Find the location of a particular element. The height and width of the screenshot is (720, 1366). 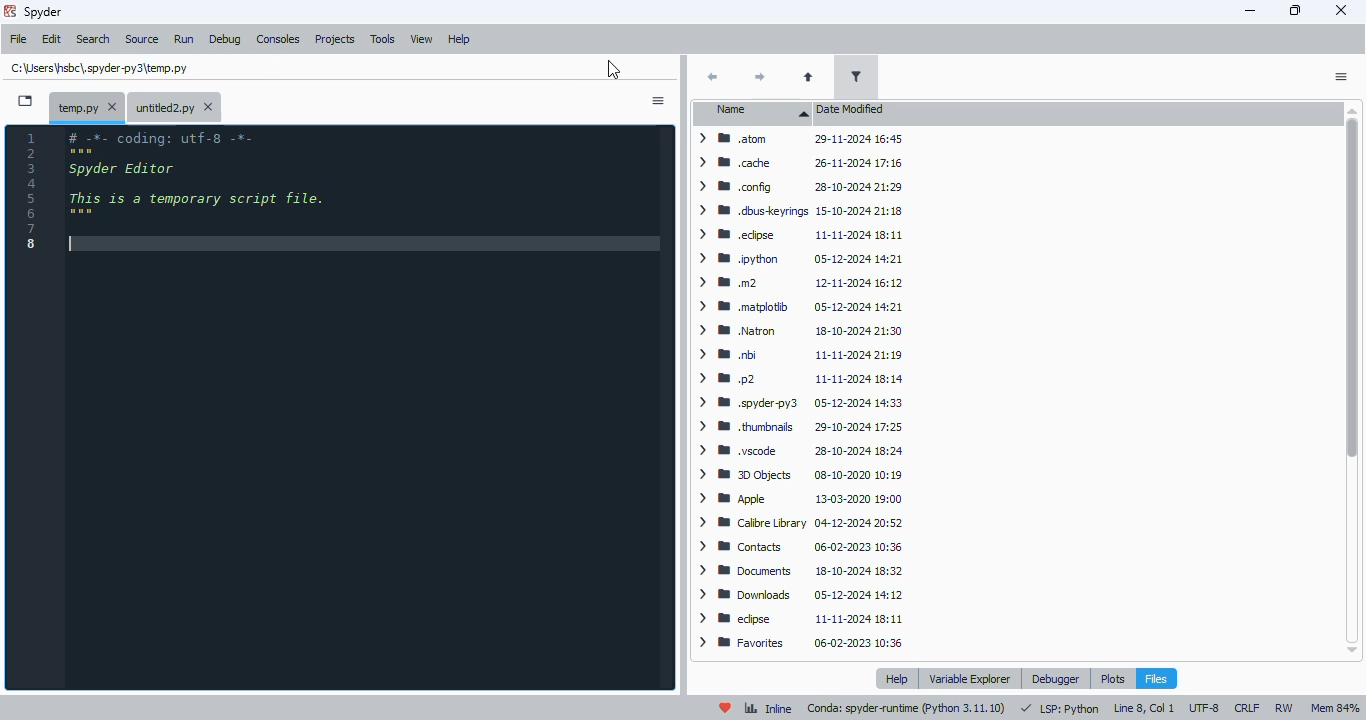

inline is located at coordinates (768, 707).